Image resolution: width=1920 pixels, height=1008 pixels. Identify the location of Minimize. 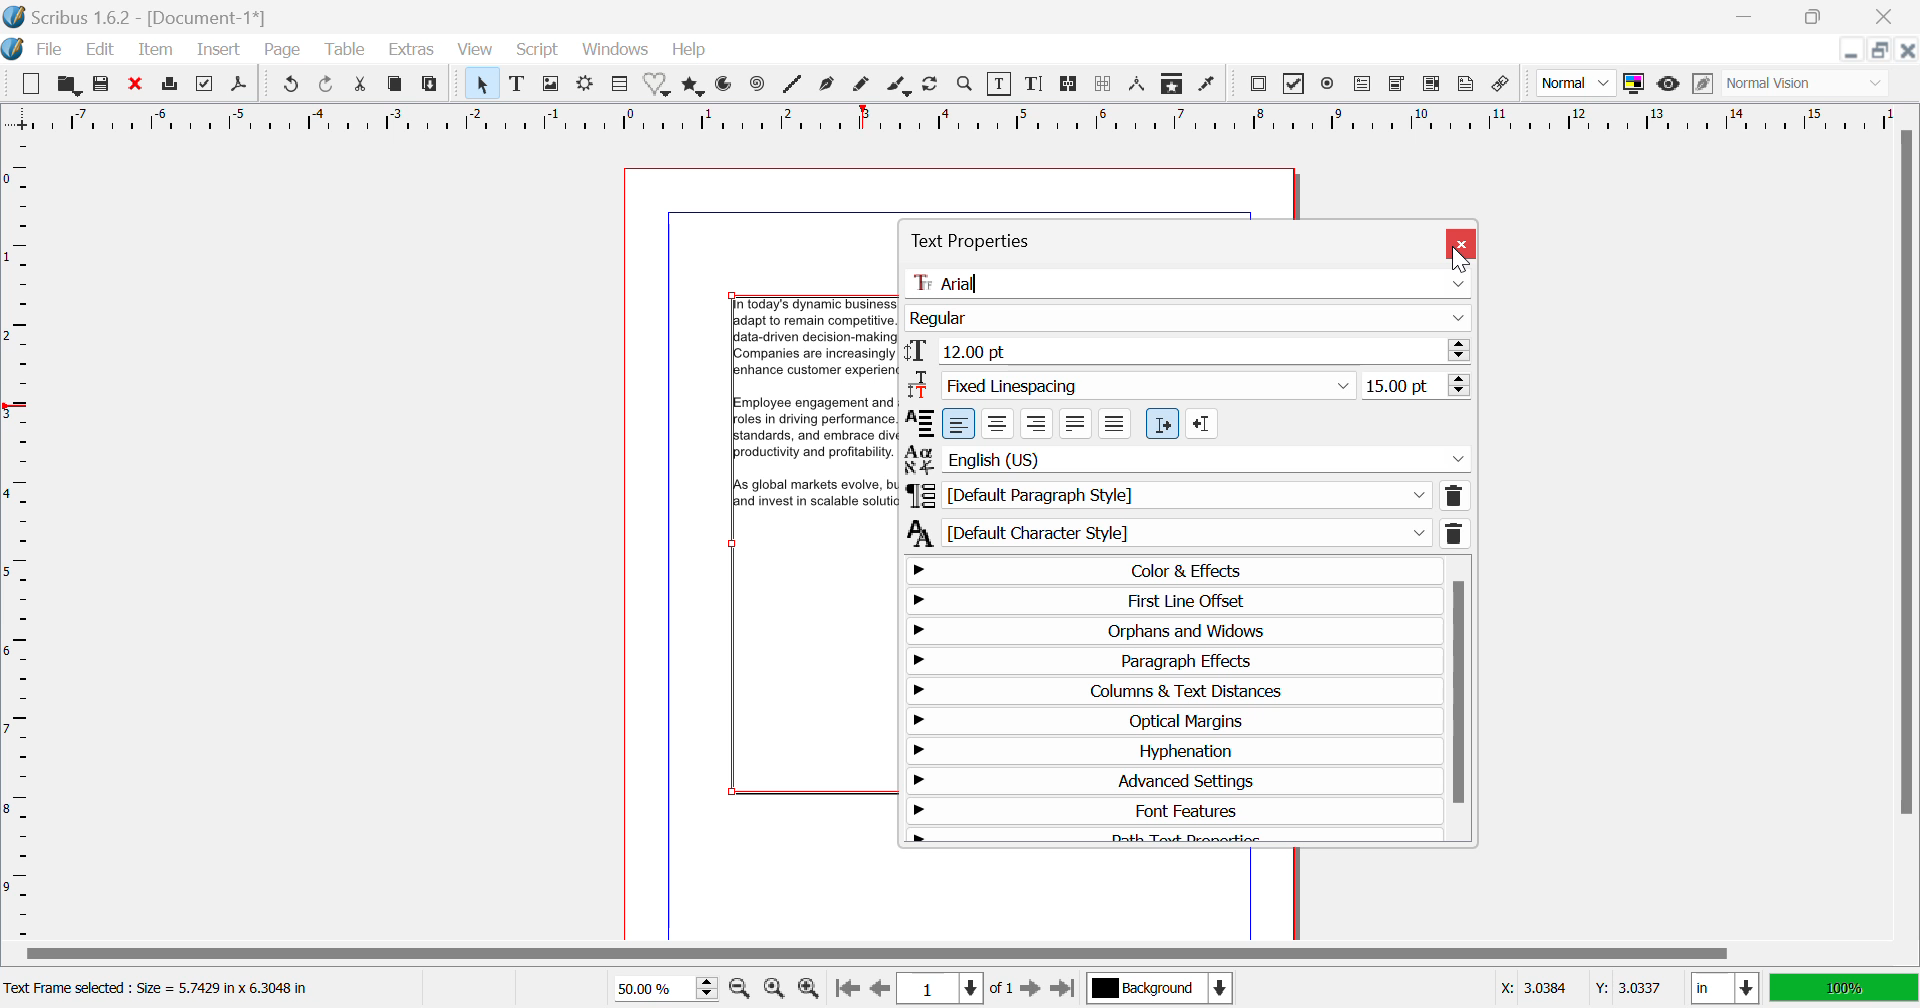
(1817, 17).